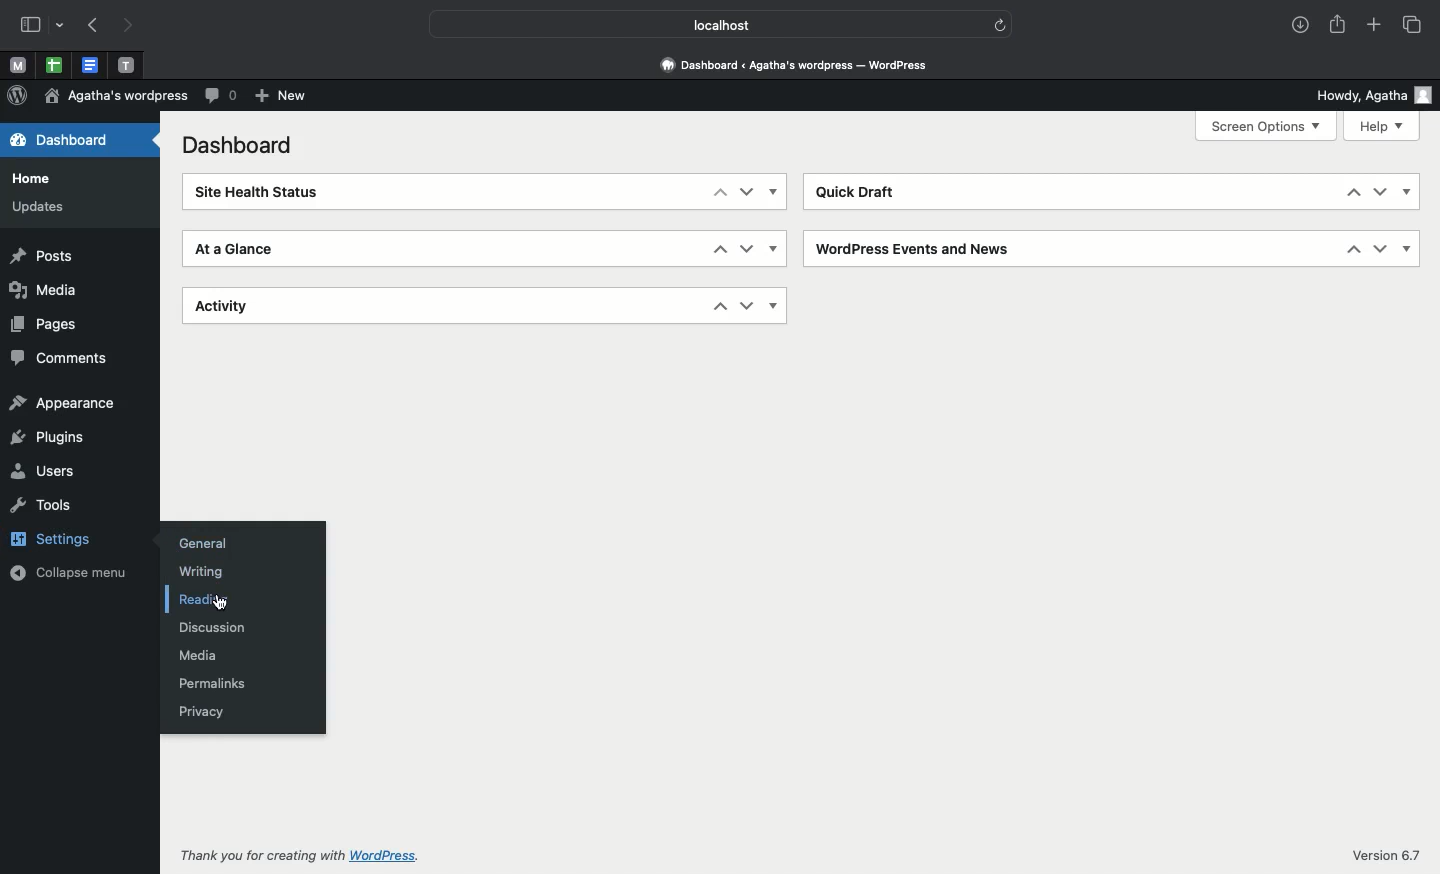  I want to click on Plugins, so click(51, 439).